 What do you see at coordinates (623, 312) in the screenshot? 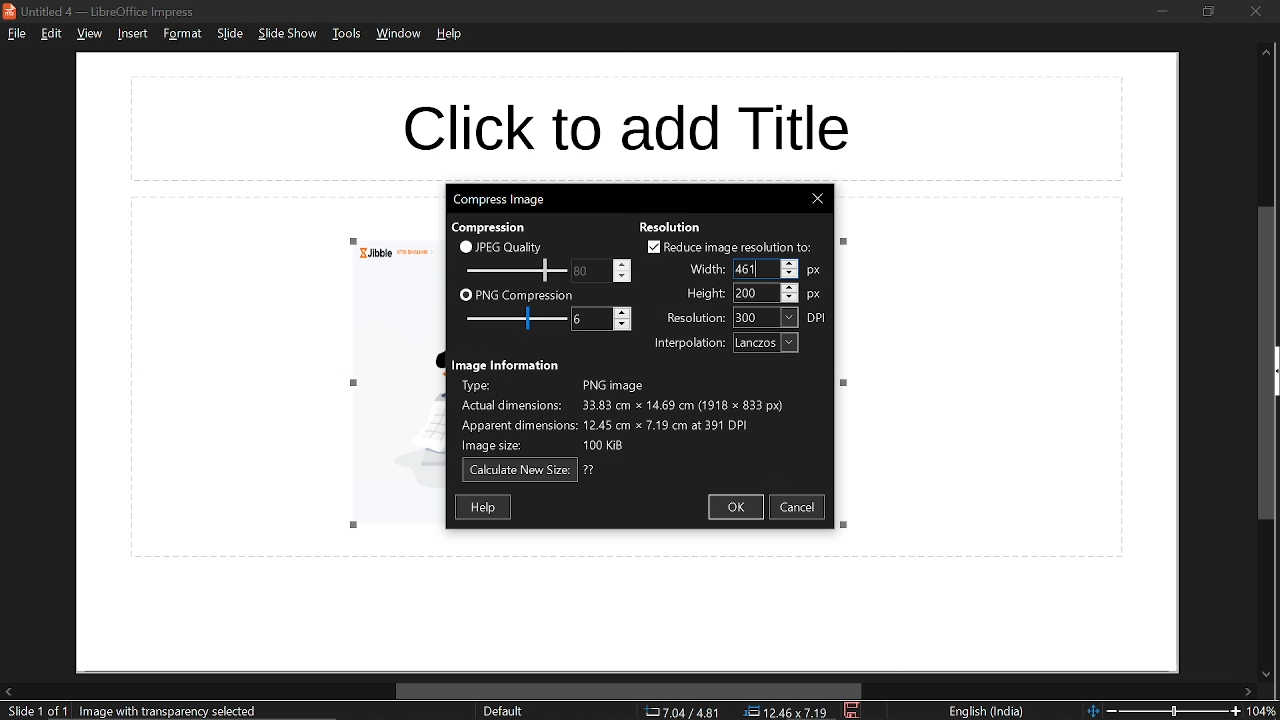
I see `Increase ` at bounding box center [623, 312].